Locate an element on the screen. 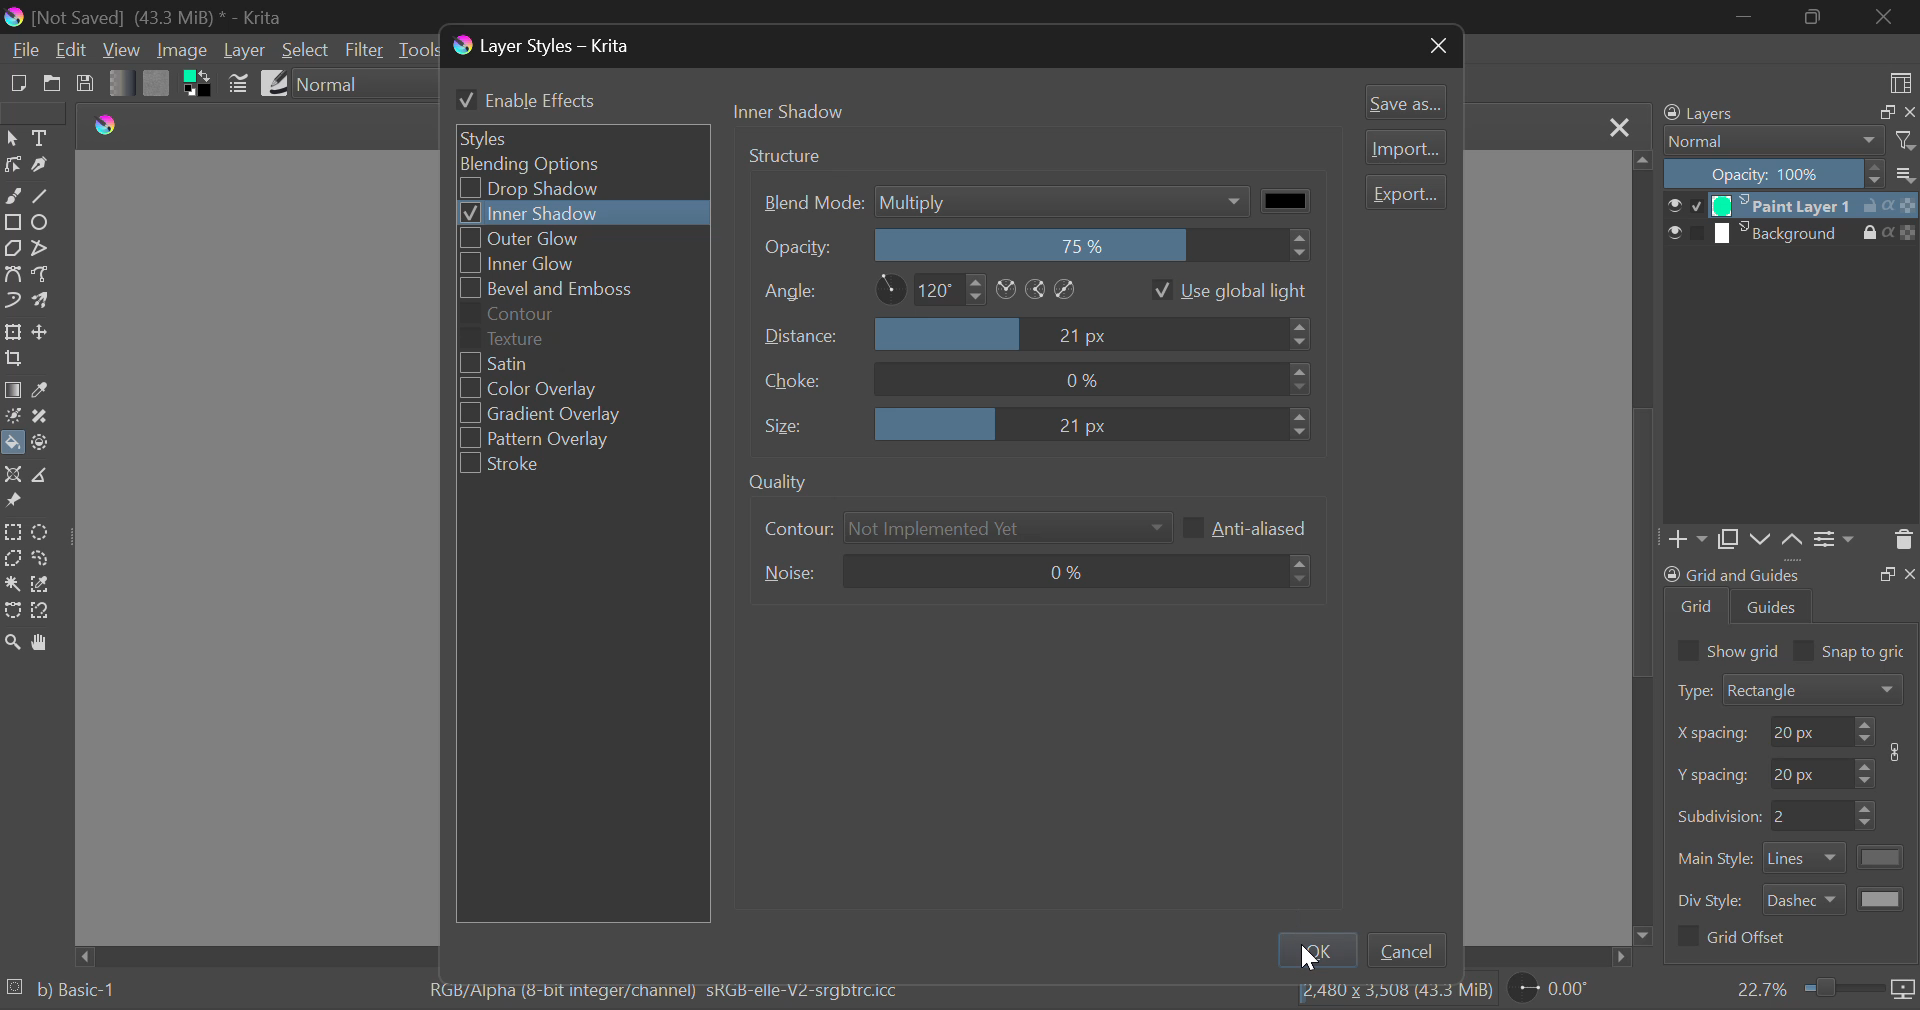 This screenshot has width=1920, height=1010. Bezier Curve is located at coordinates (13, 273).